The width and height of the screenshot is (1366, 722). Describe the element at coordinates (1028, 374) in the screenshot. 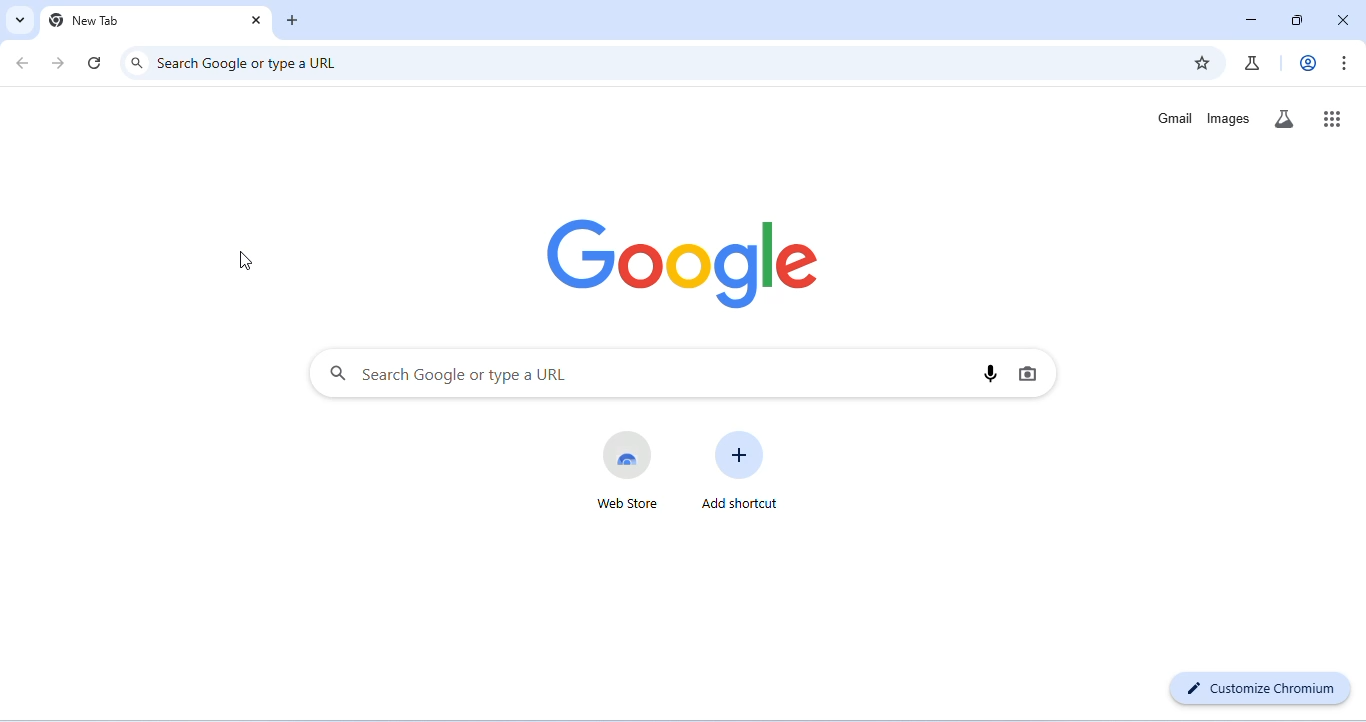

I see `image search` at that location.